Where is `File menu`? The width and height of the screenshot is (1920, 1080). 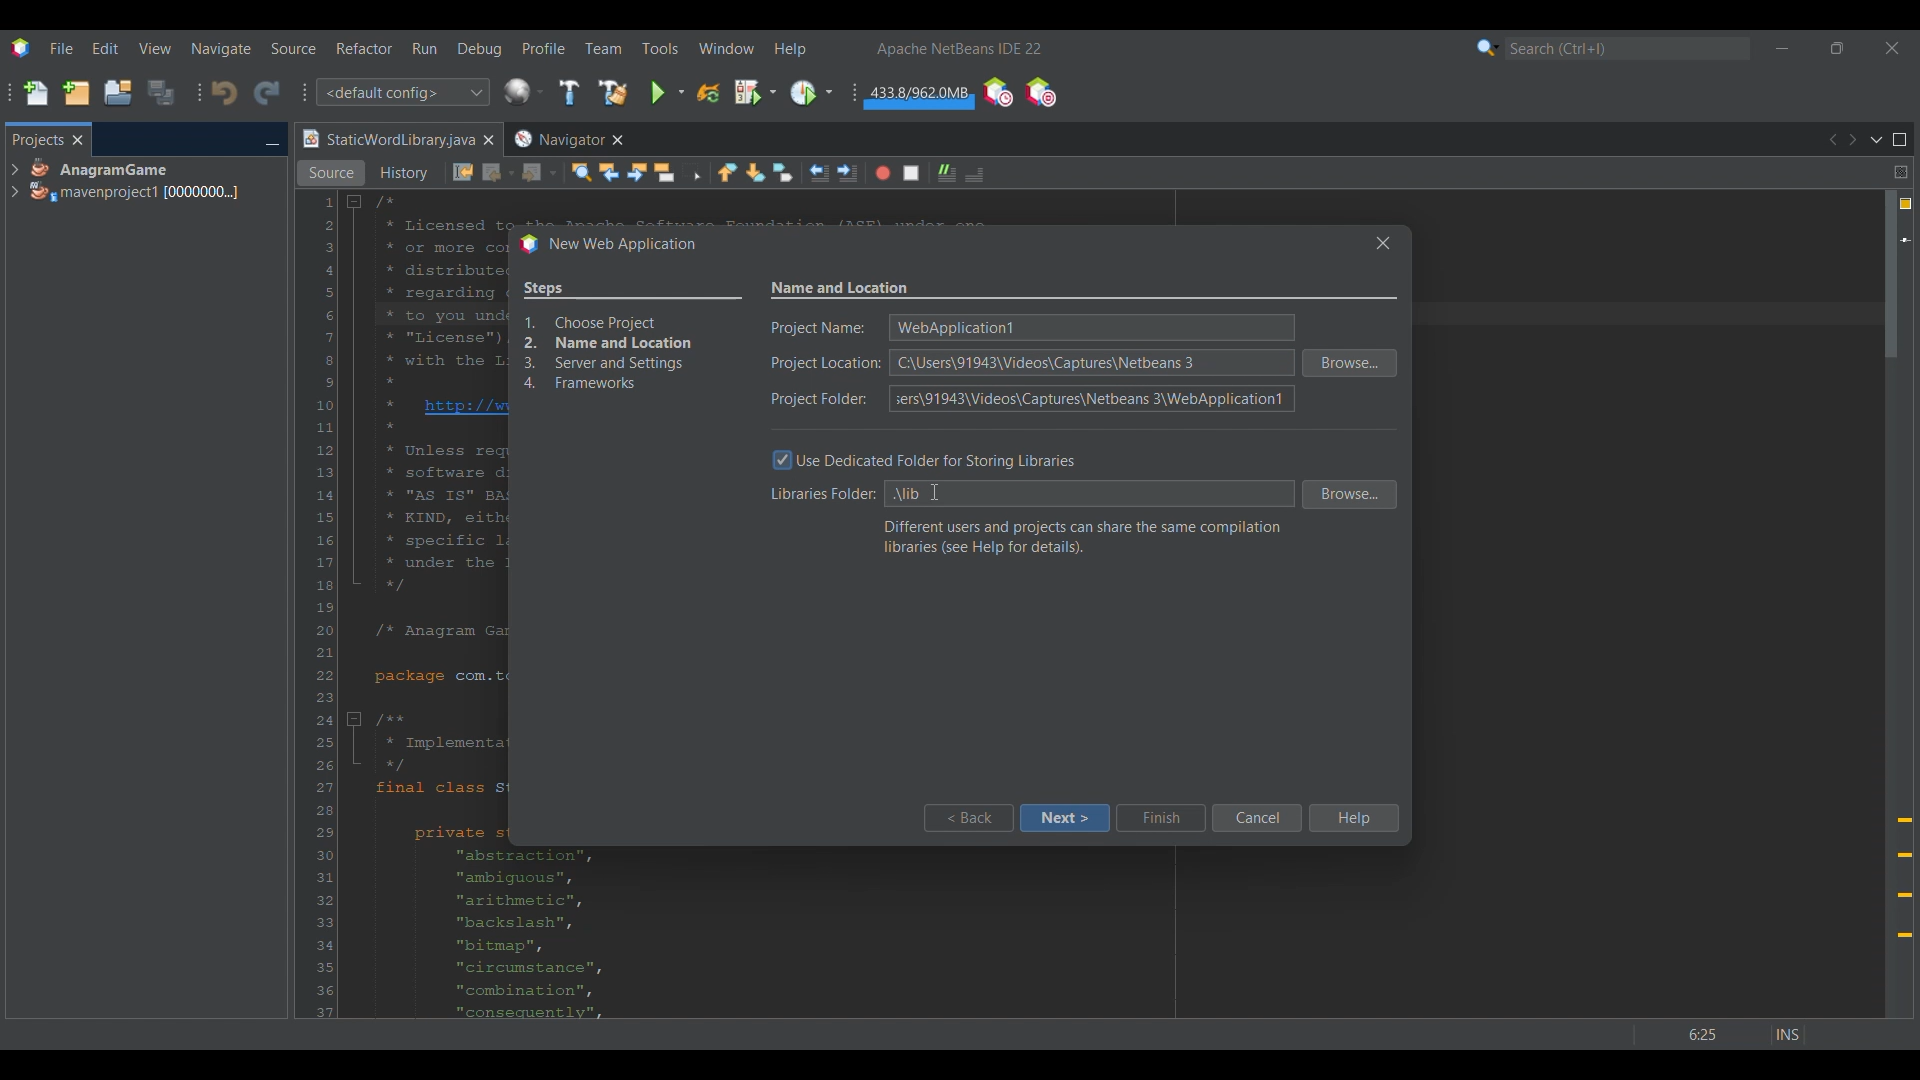 File menu is located at coordinates (61, 48).